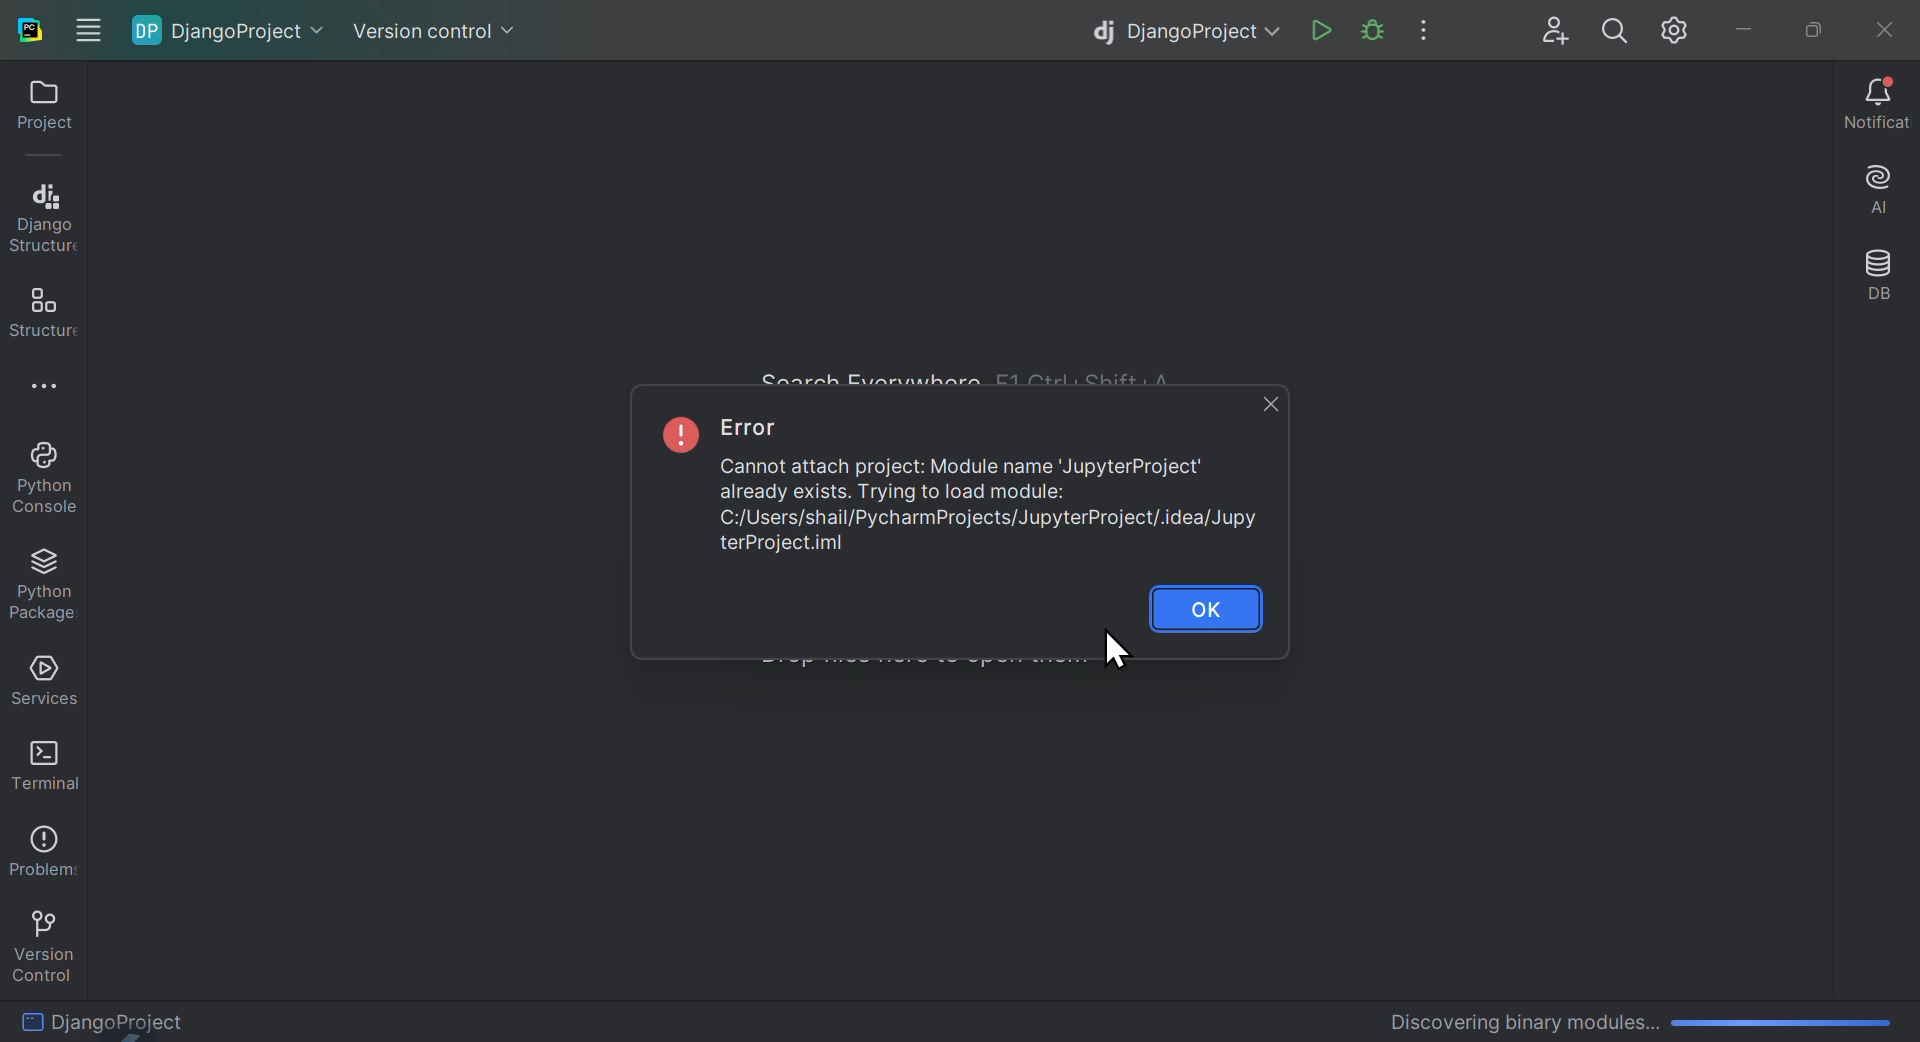 This screenshot has width=1920, height=1042. Describe the element at coordinates (38, 763) in the screenshot. I see `Terminal` at that location.